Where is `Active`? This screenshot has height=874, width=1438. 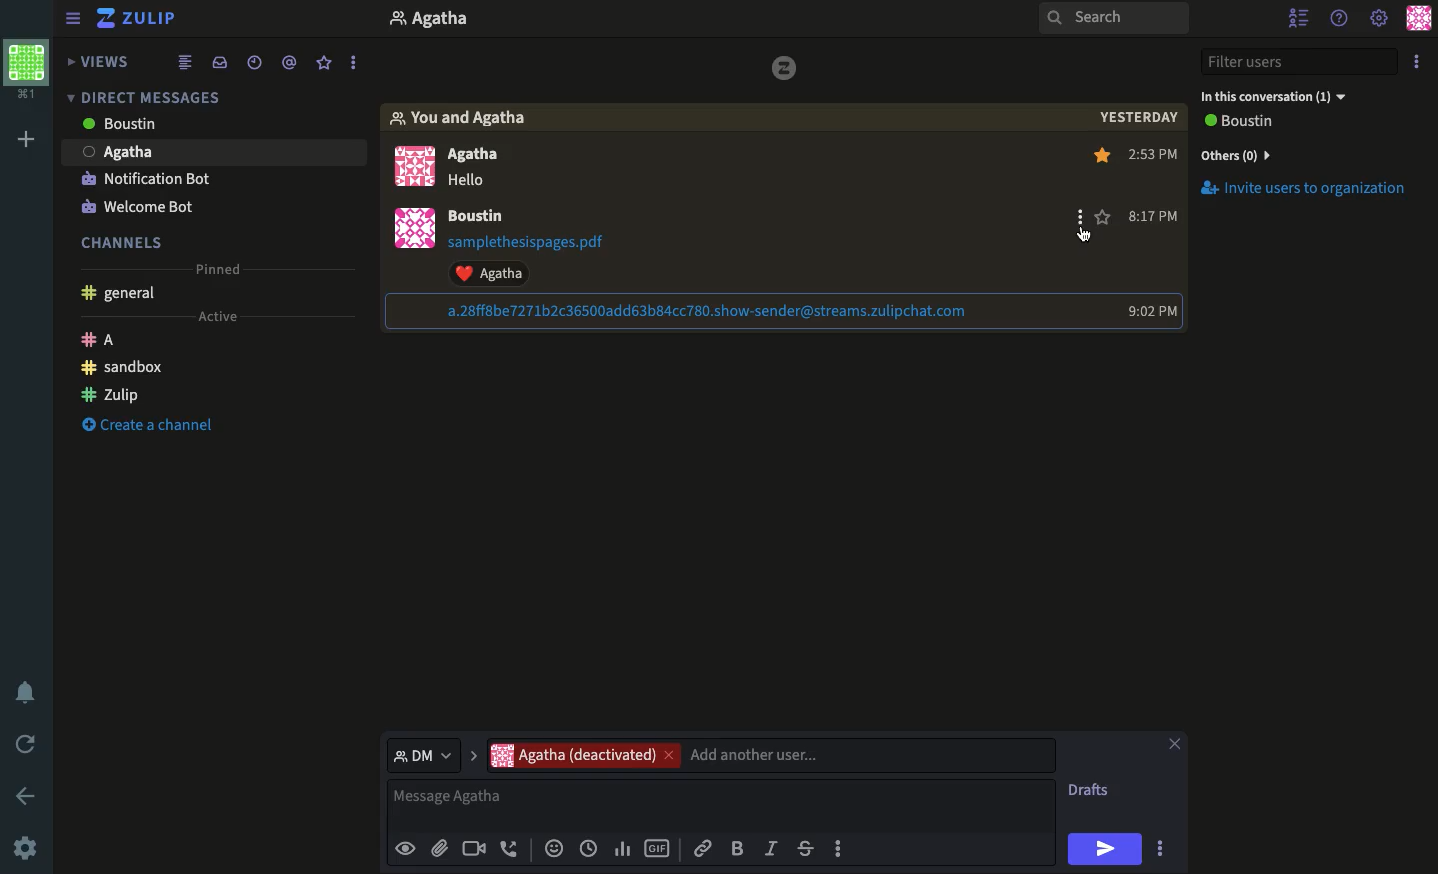 Active is located at coordinates (215, 317).